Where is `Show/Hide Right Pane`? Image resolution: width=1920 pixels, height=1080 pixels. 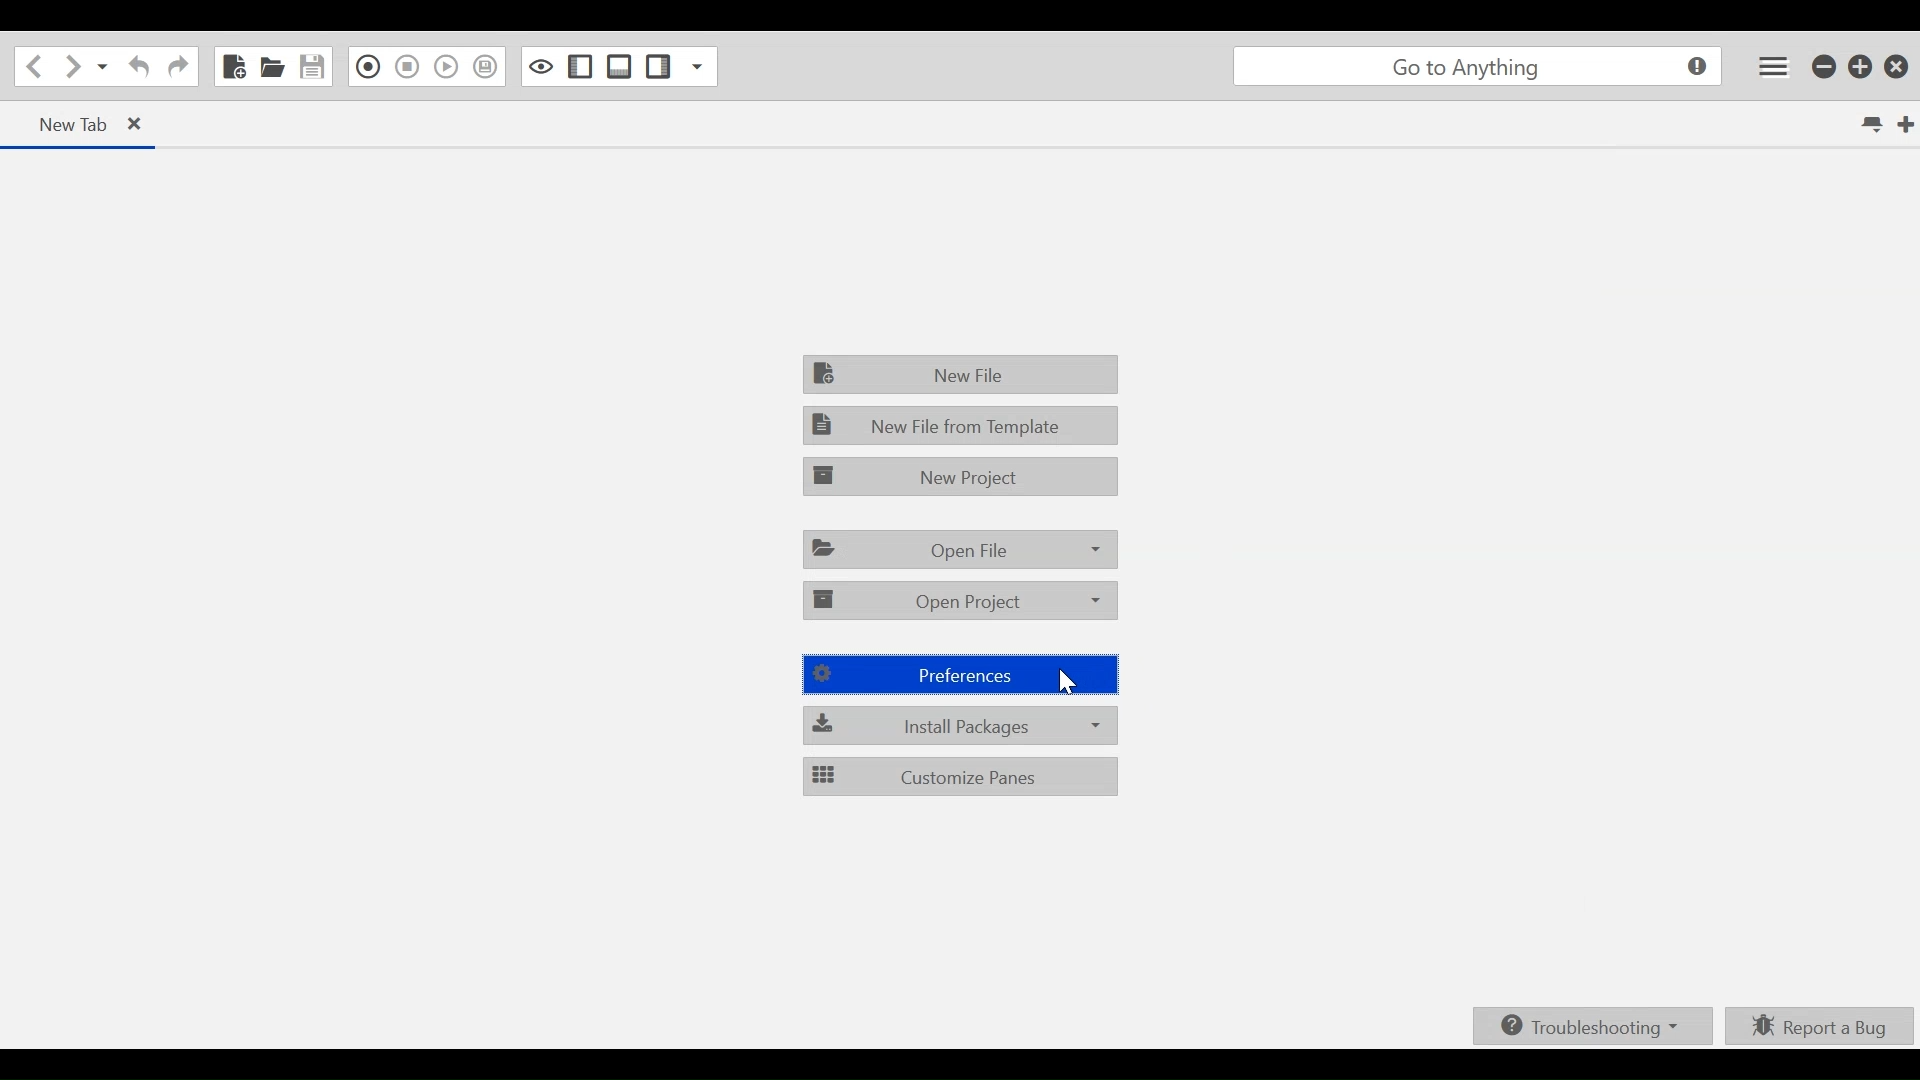 Show/Hide Right Pane is located at coordinates (580, 66).